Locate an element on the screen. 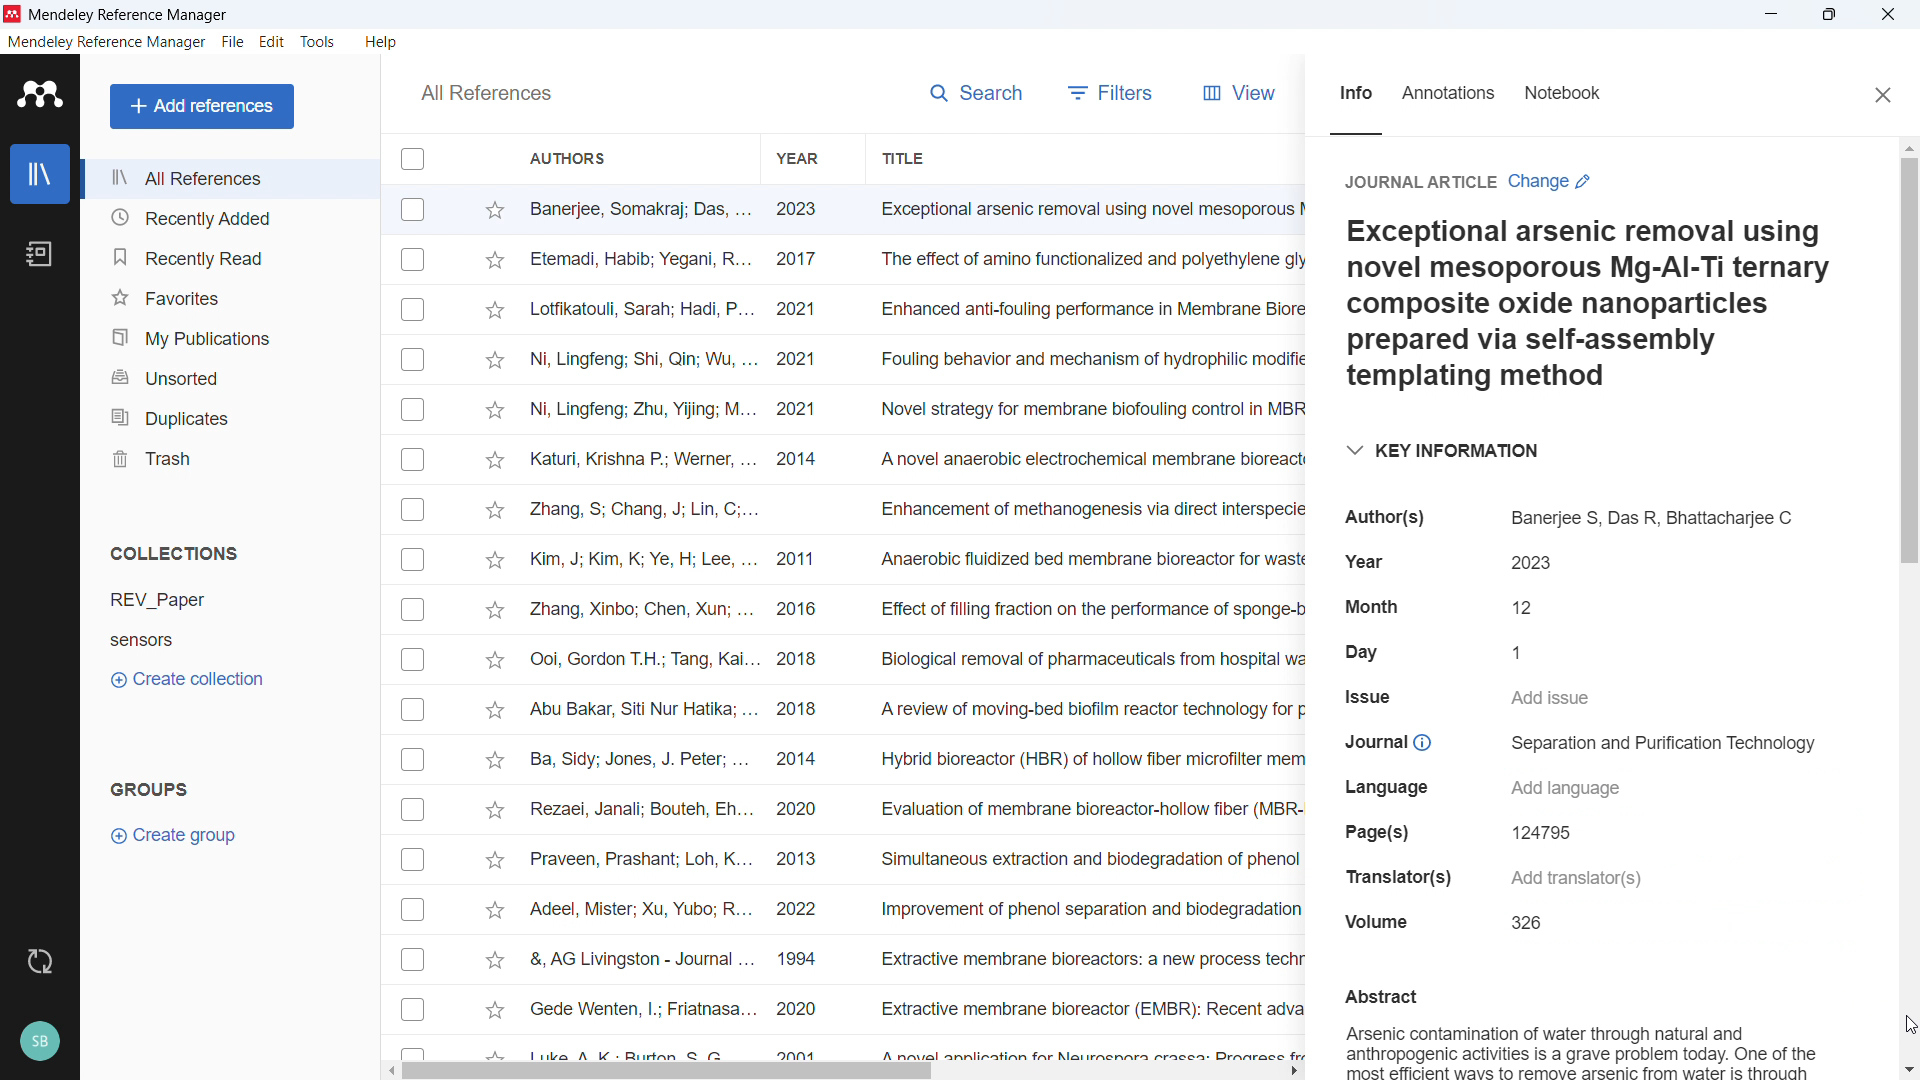  Sort by year  is located at coordinates (798, 159).